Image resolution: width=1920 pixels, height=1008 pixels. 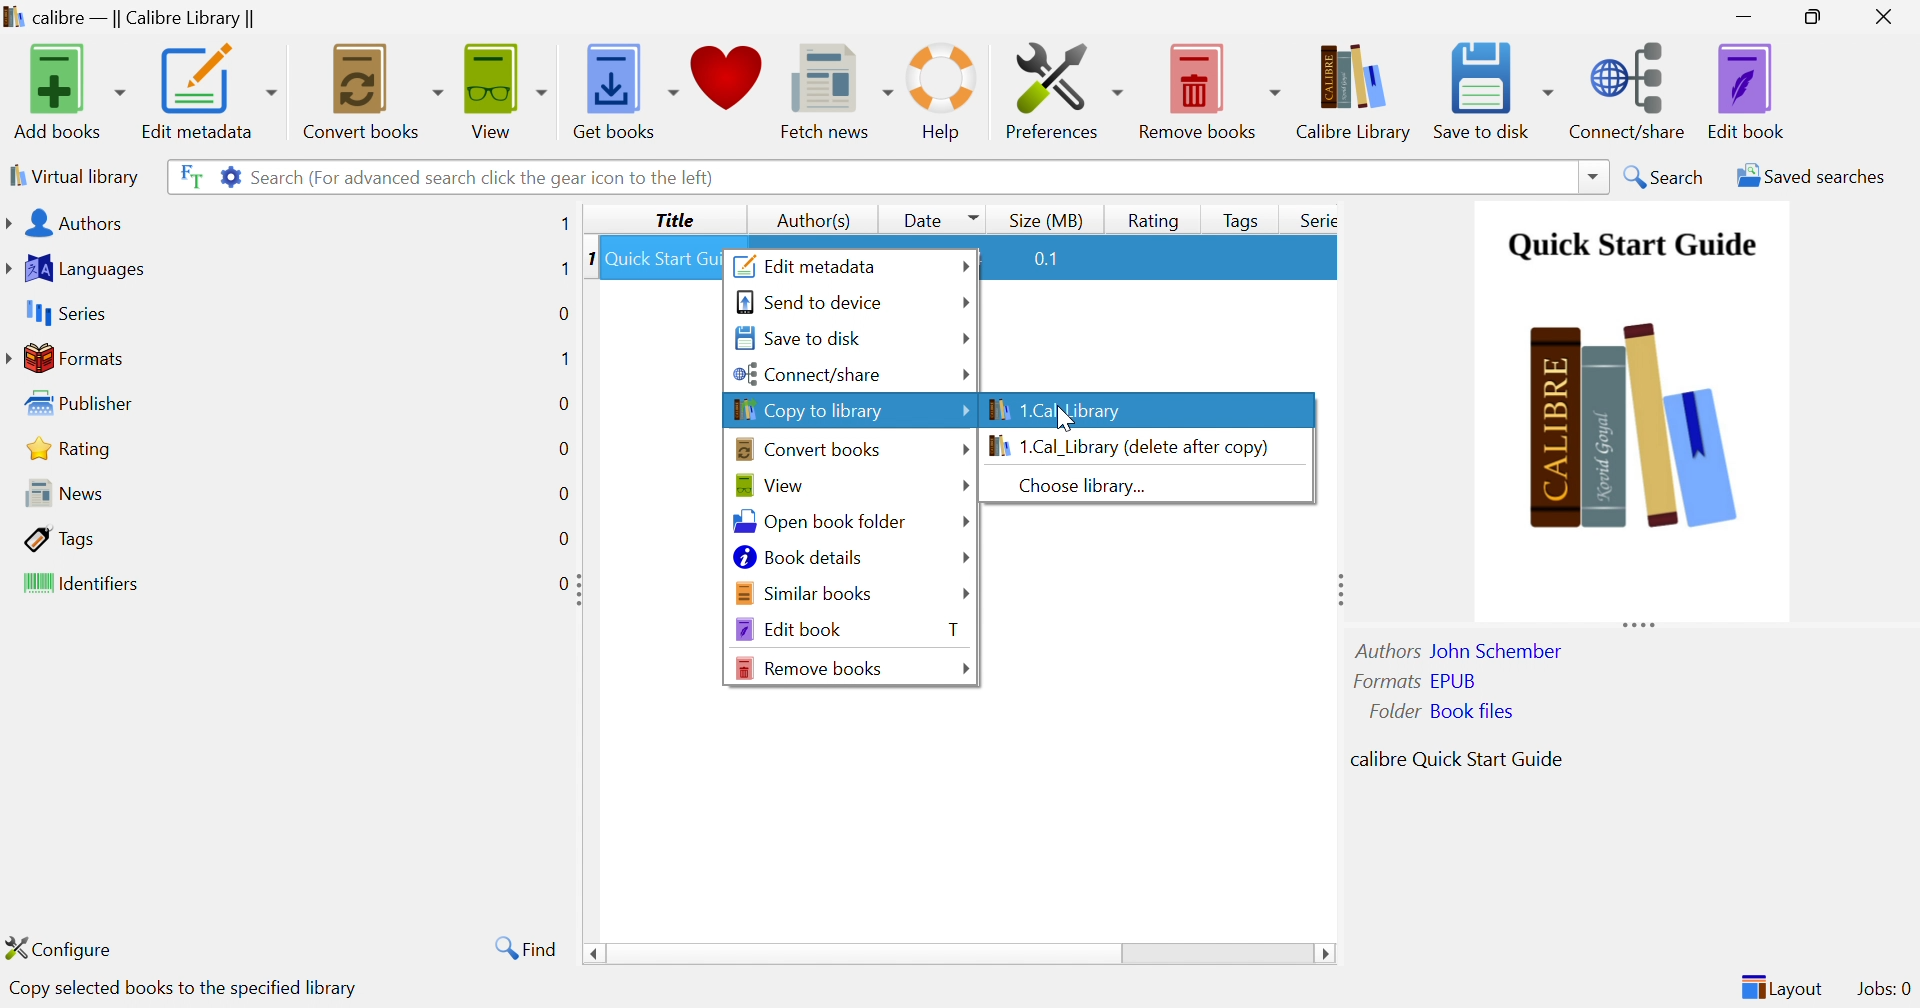 What do you see at coordinates (372, 89) in the screenshot?
I see `Convert books` at bounding box center [372, 89].